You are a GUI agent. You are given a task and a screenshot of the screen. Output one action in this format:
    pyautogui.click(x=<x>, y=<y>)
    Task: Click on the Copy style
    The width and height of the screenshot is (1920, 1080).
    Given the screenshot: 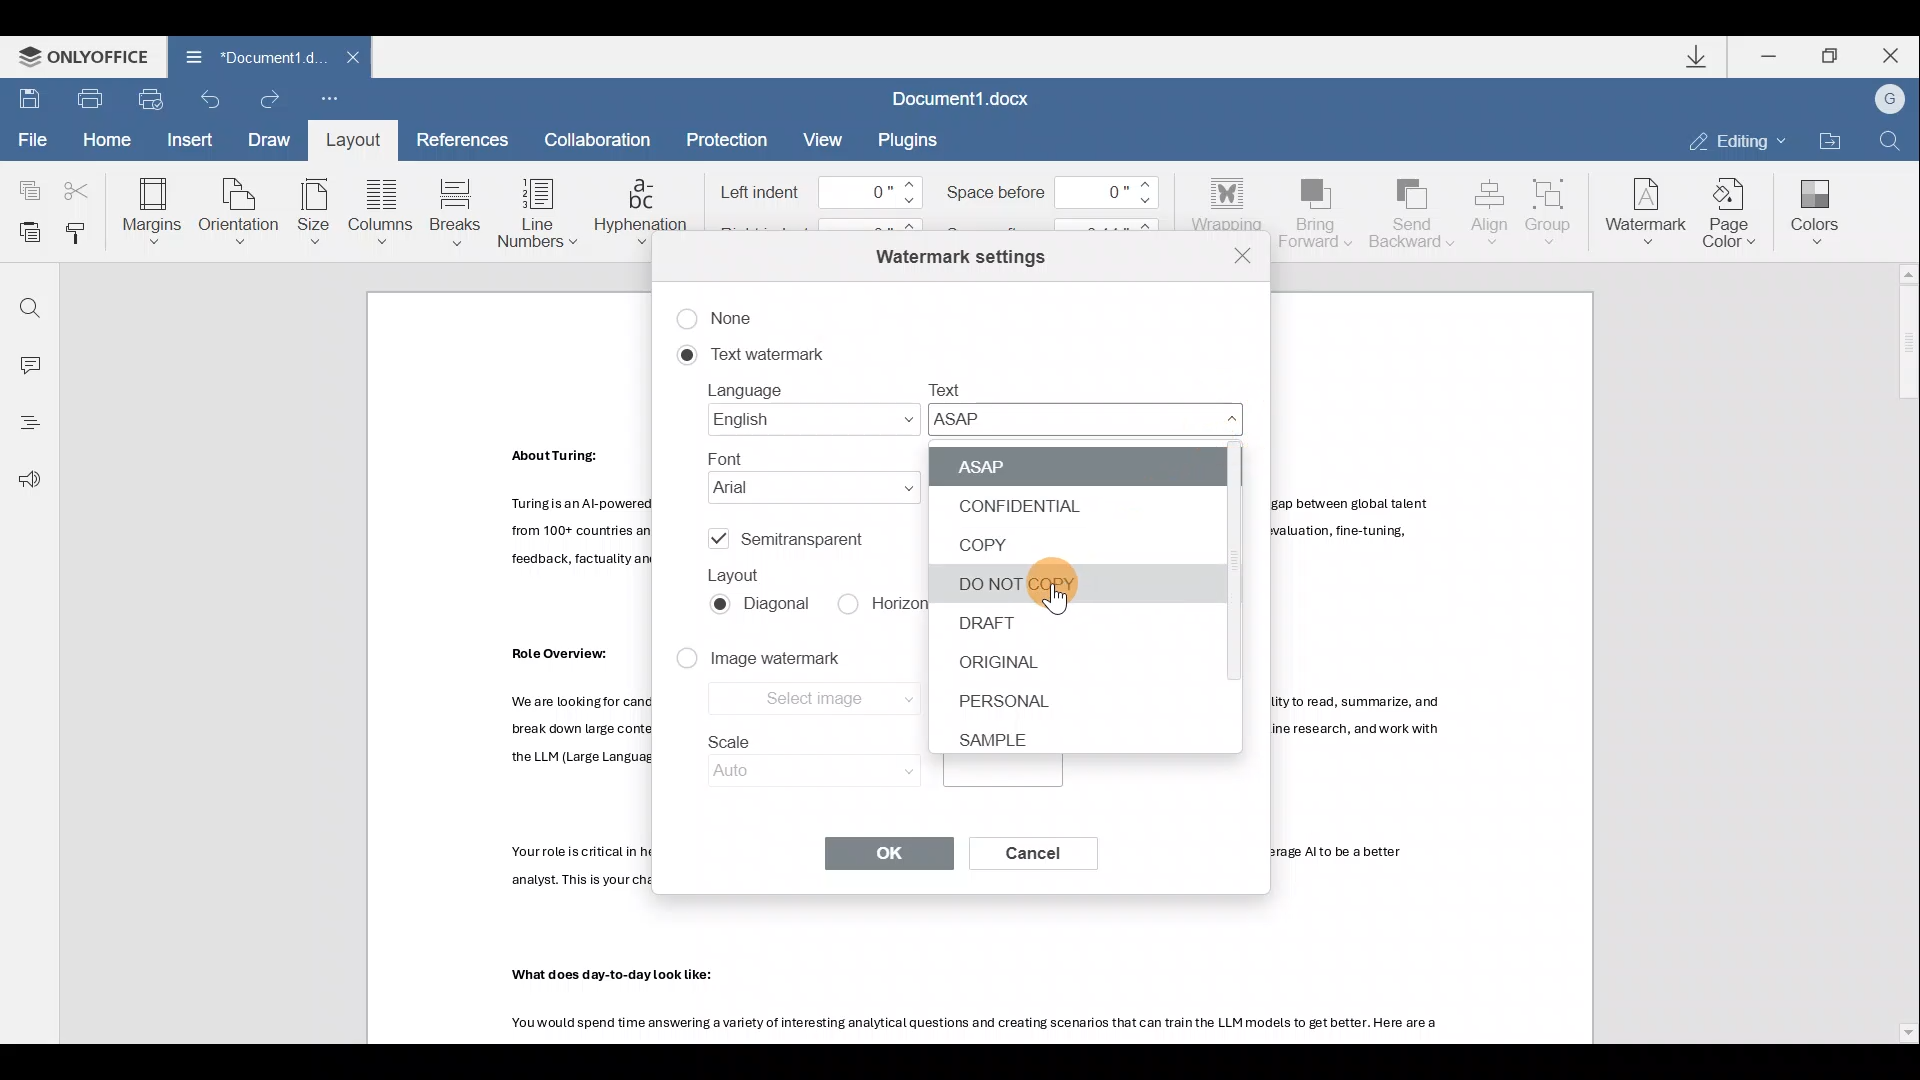 What is the action you would take?
    pyautogui.click(x=82, y=236)
    